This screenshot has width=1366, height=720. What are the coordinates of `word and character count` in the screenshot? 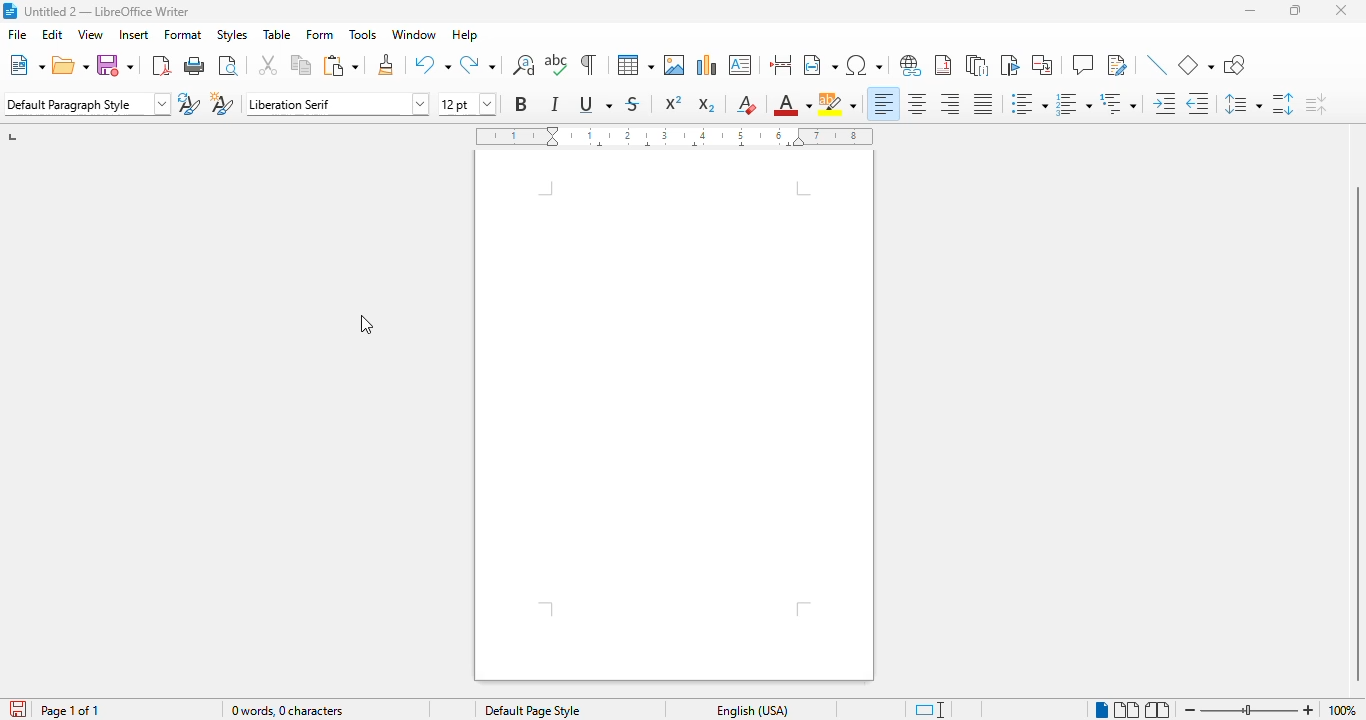 It's located at (288, 710).